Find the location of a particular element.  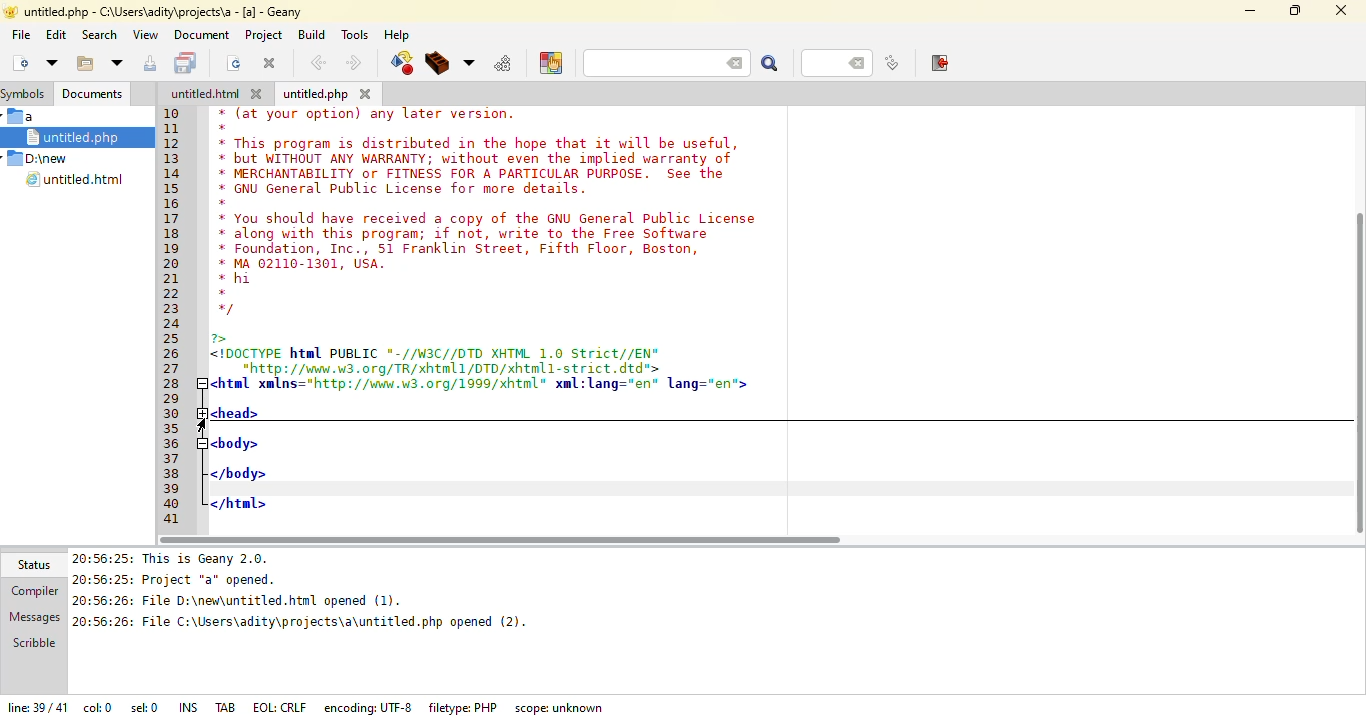

line: 39/41 is located at coordinates (37, 706).